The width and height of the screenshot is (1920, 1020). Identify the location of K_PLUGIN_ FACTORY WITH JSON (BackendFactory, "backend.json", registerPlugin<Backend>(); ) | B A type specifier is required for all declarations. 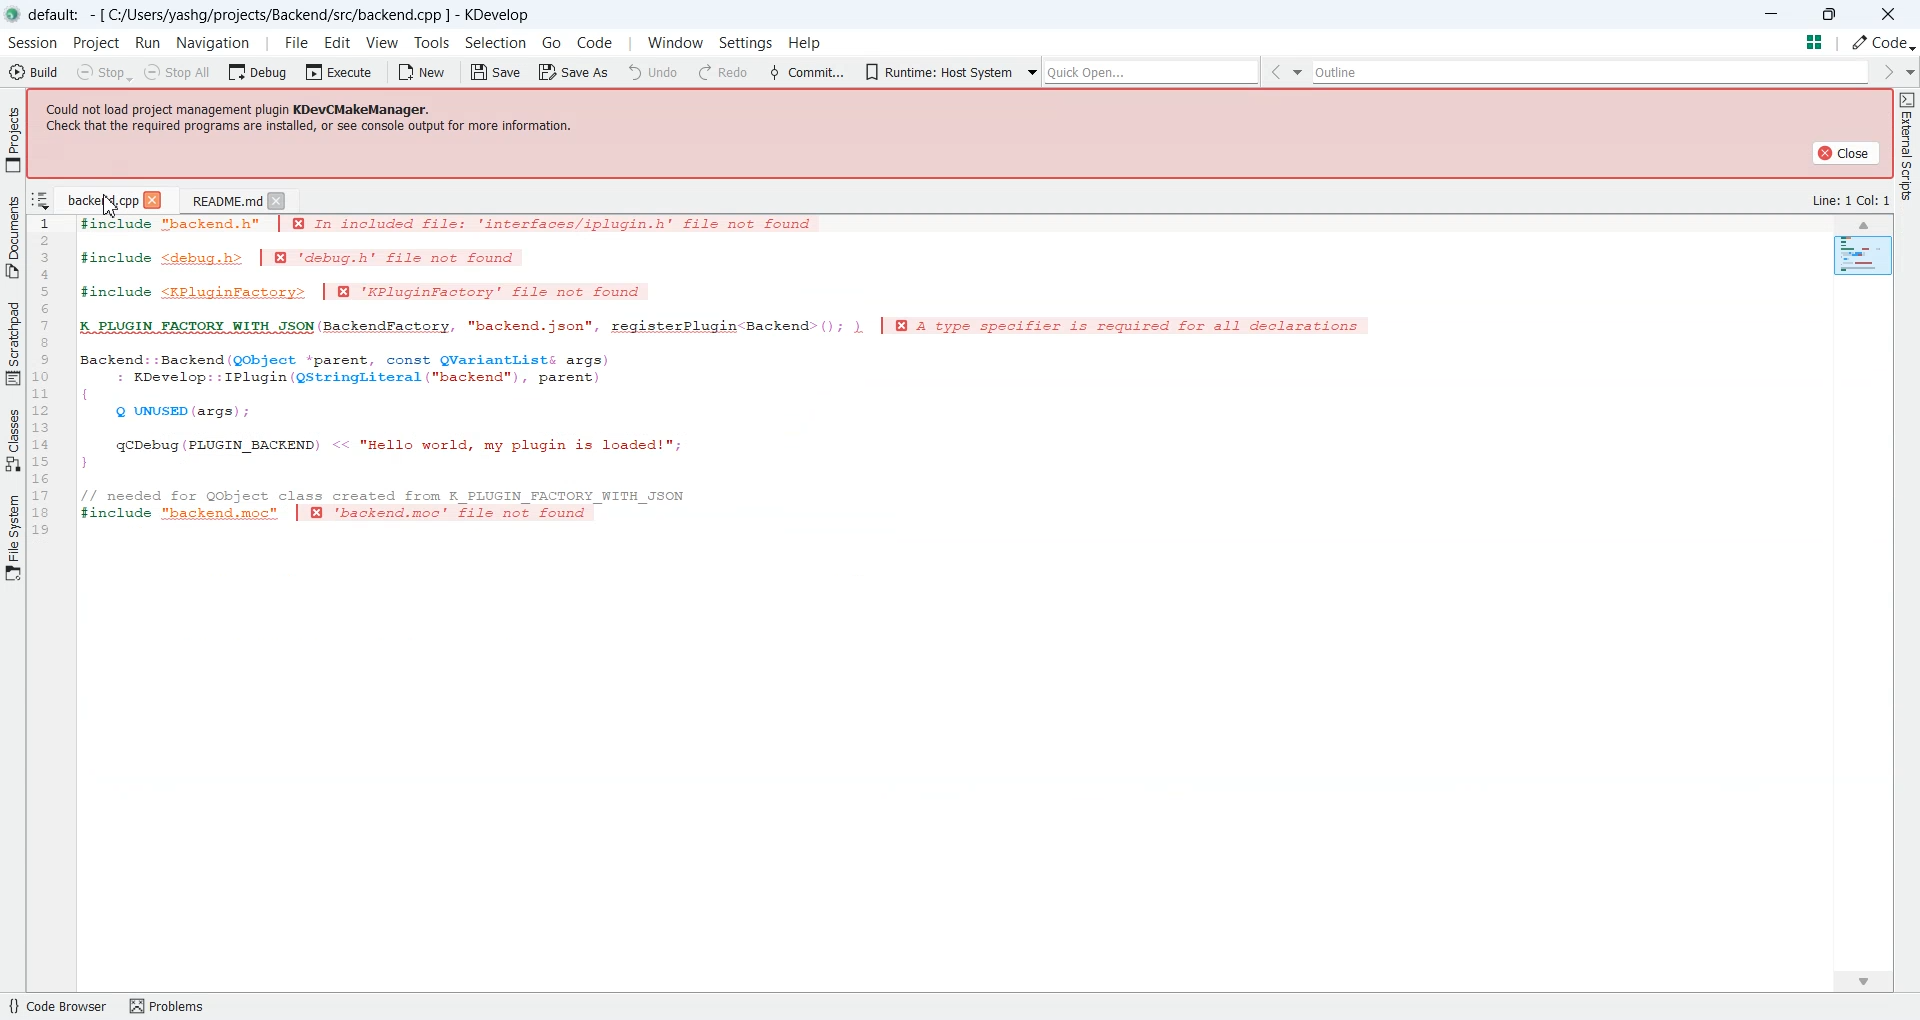
(740, 325).